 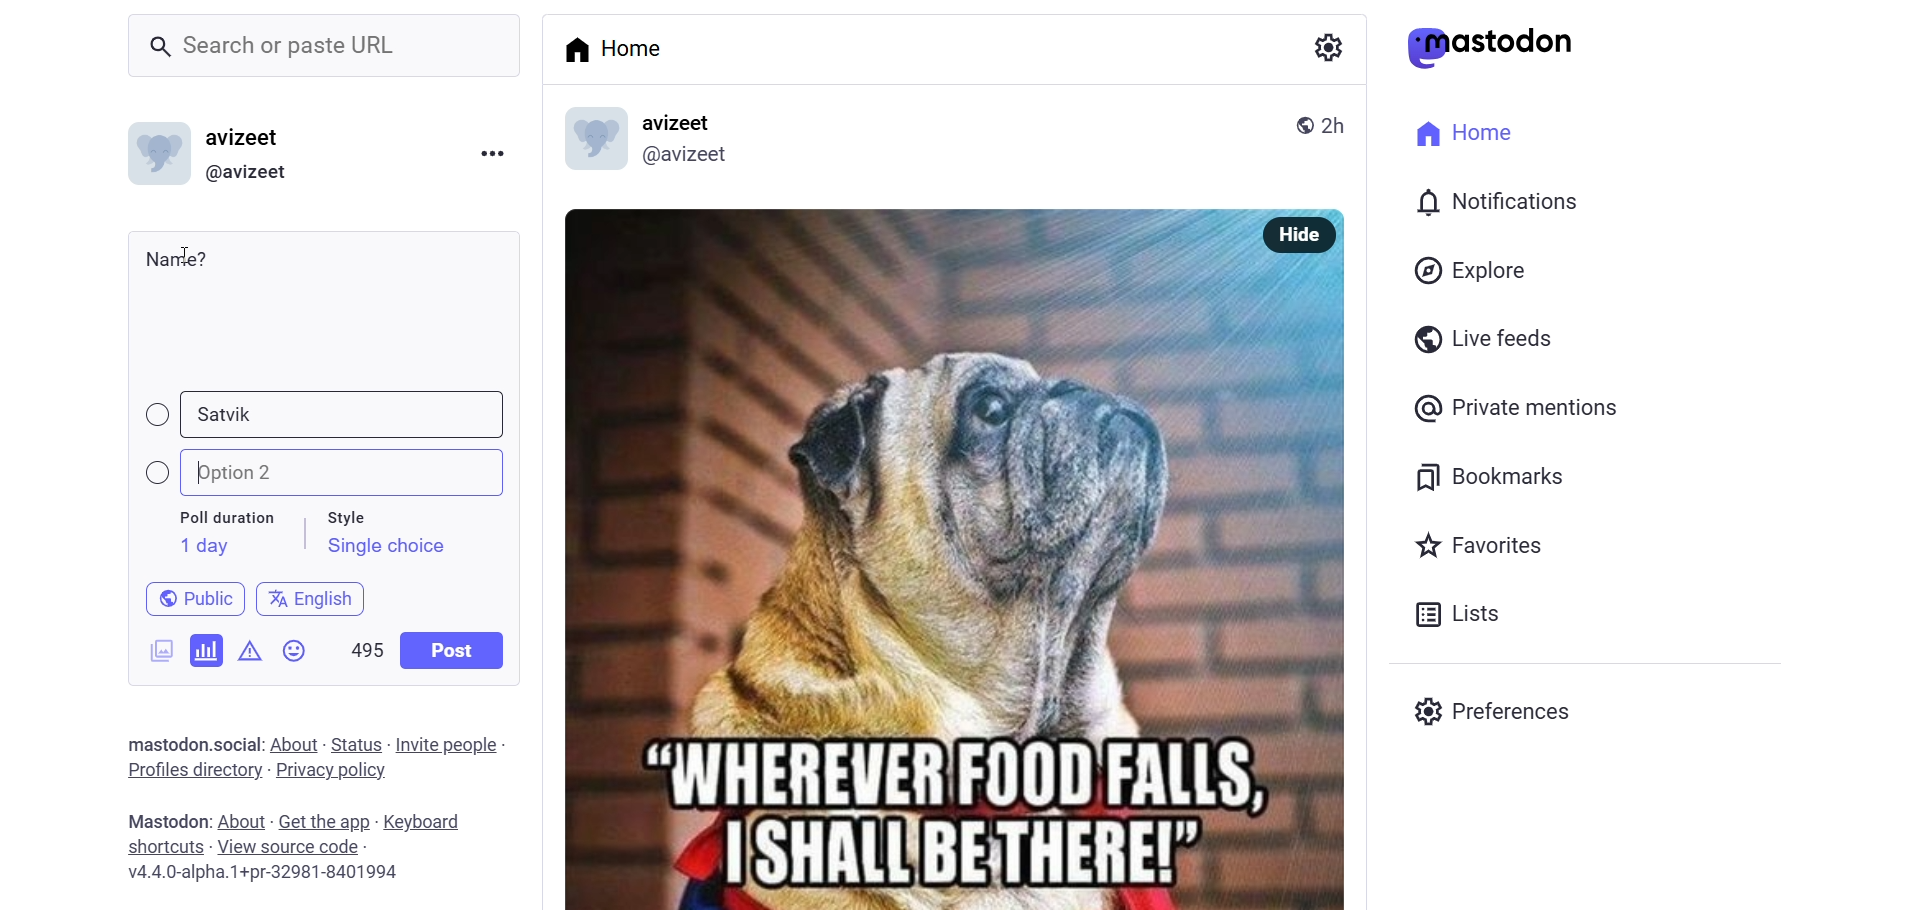 I want to click on invite people, so click(x=451, y=744).